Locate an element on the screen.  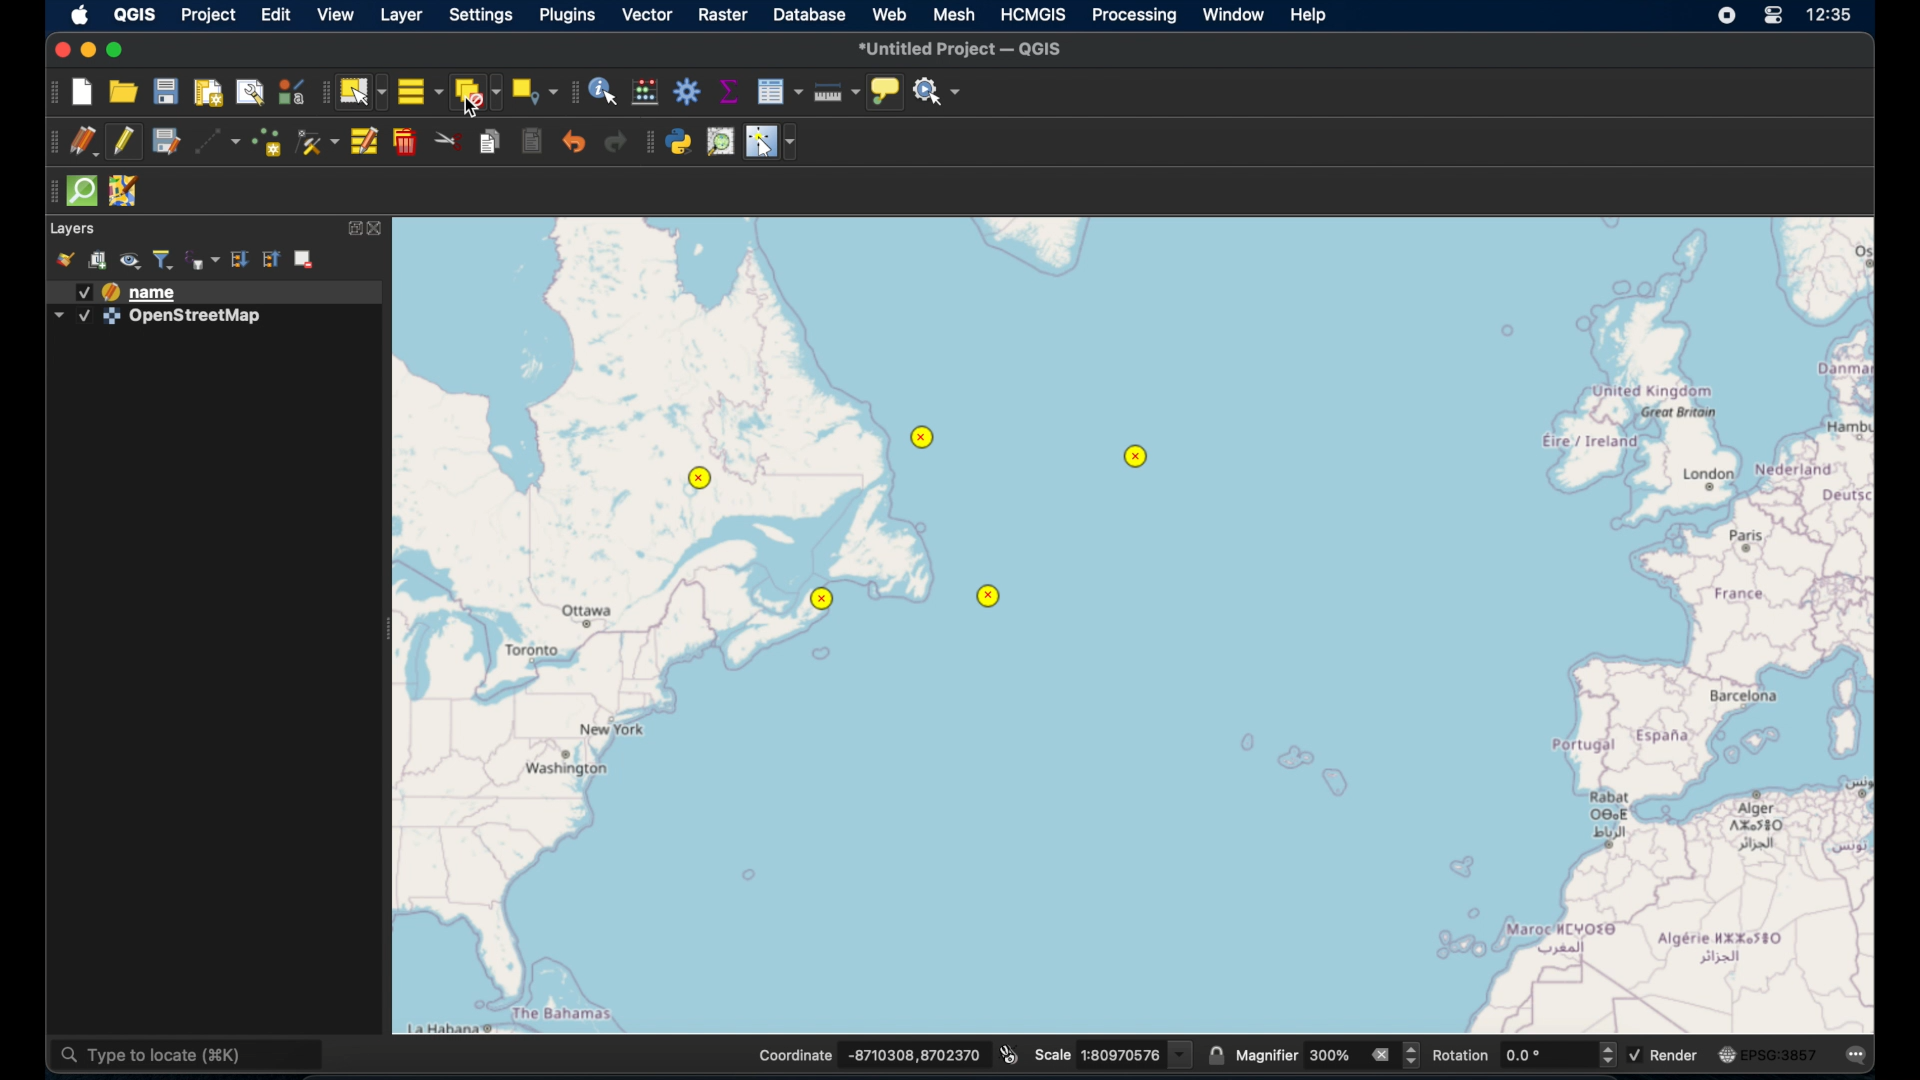
rotation value is located at coordinates (1548, 1056).